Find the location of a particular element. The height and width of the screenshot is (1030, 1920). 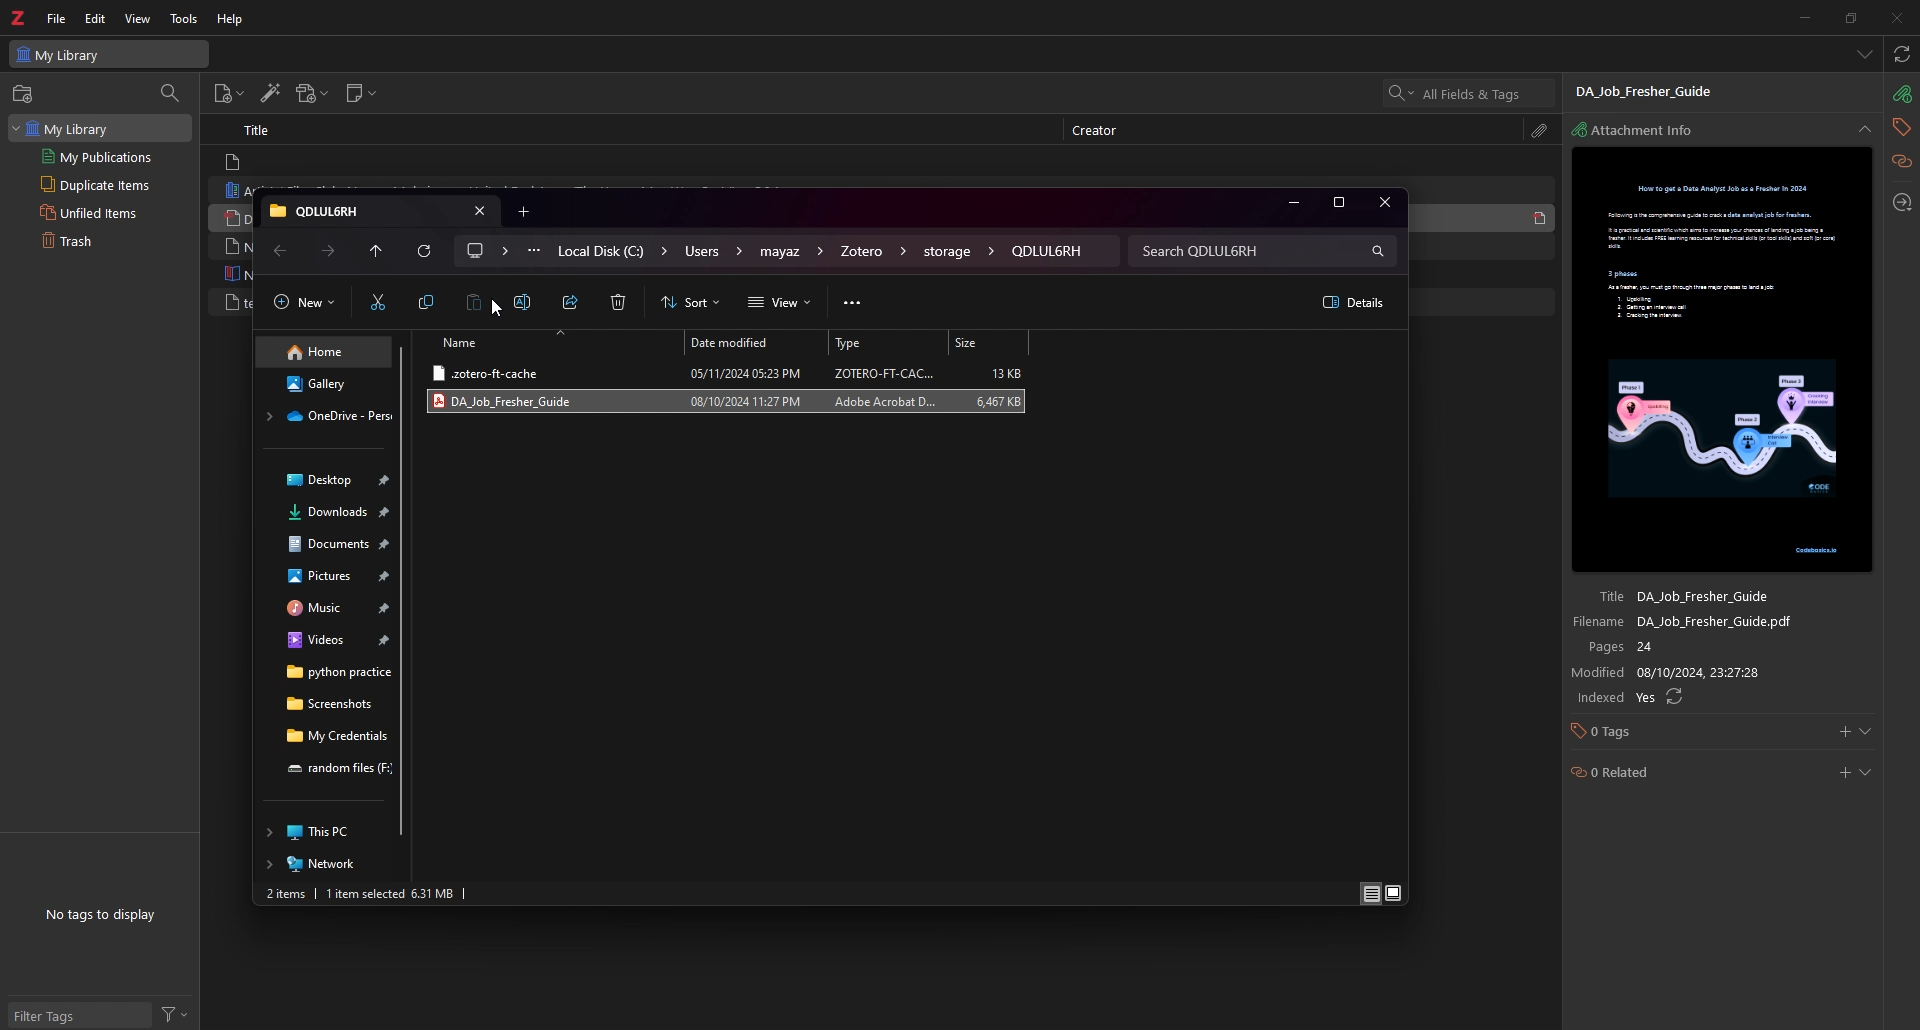

filter collections is located at coordinates (169, 92).